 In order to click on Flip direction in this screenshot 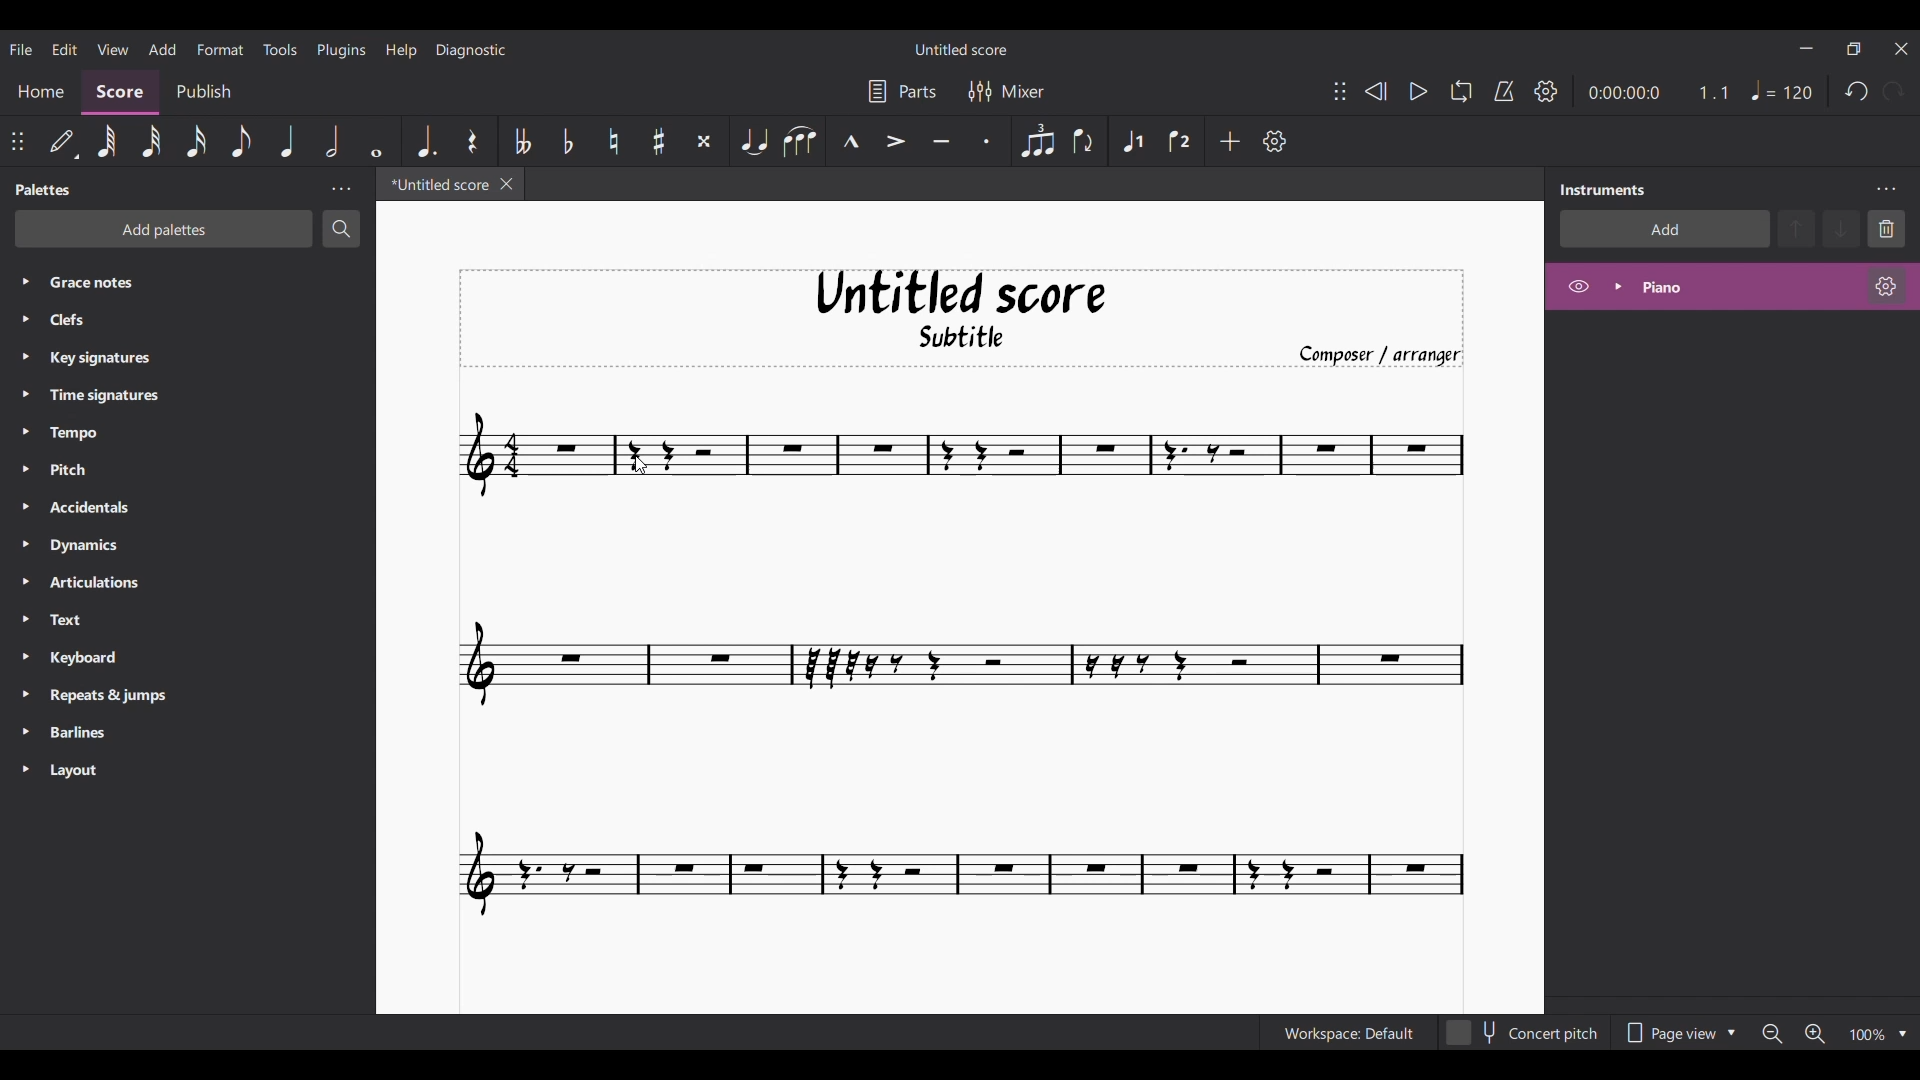, I will do `click(1083, 141)`.